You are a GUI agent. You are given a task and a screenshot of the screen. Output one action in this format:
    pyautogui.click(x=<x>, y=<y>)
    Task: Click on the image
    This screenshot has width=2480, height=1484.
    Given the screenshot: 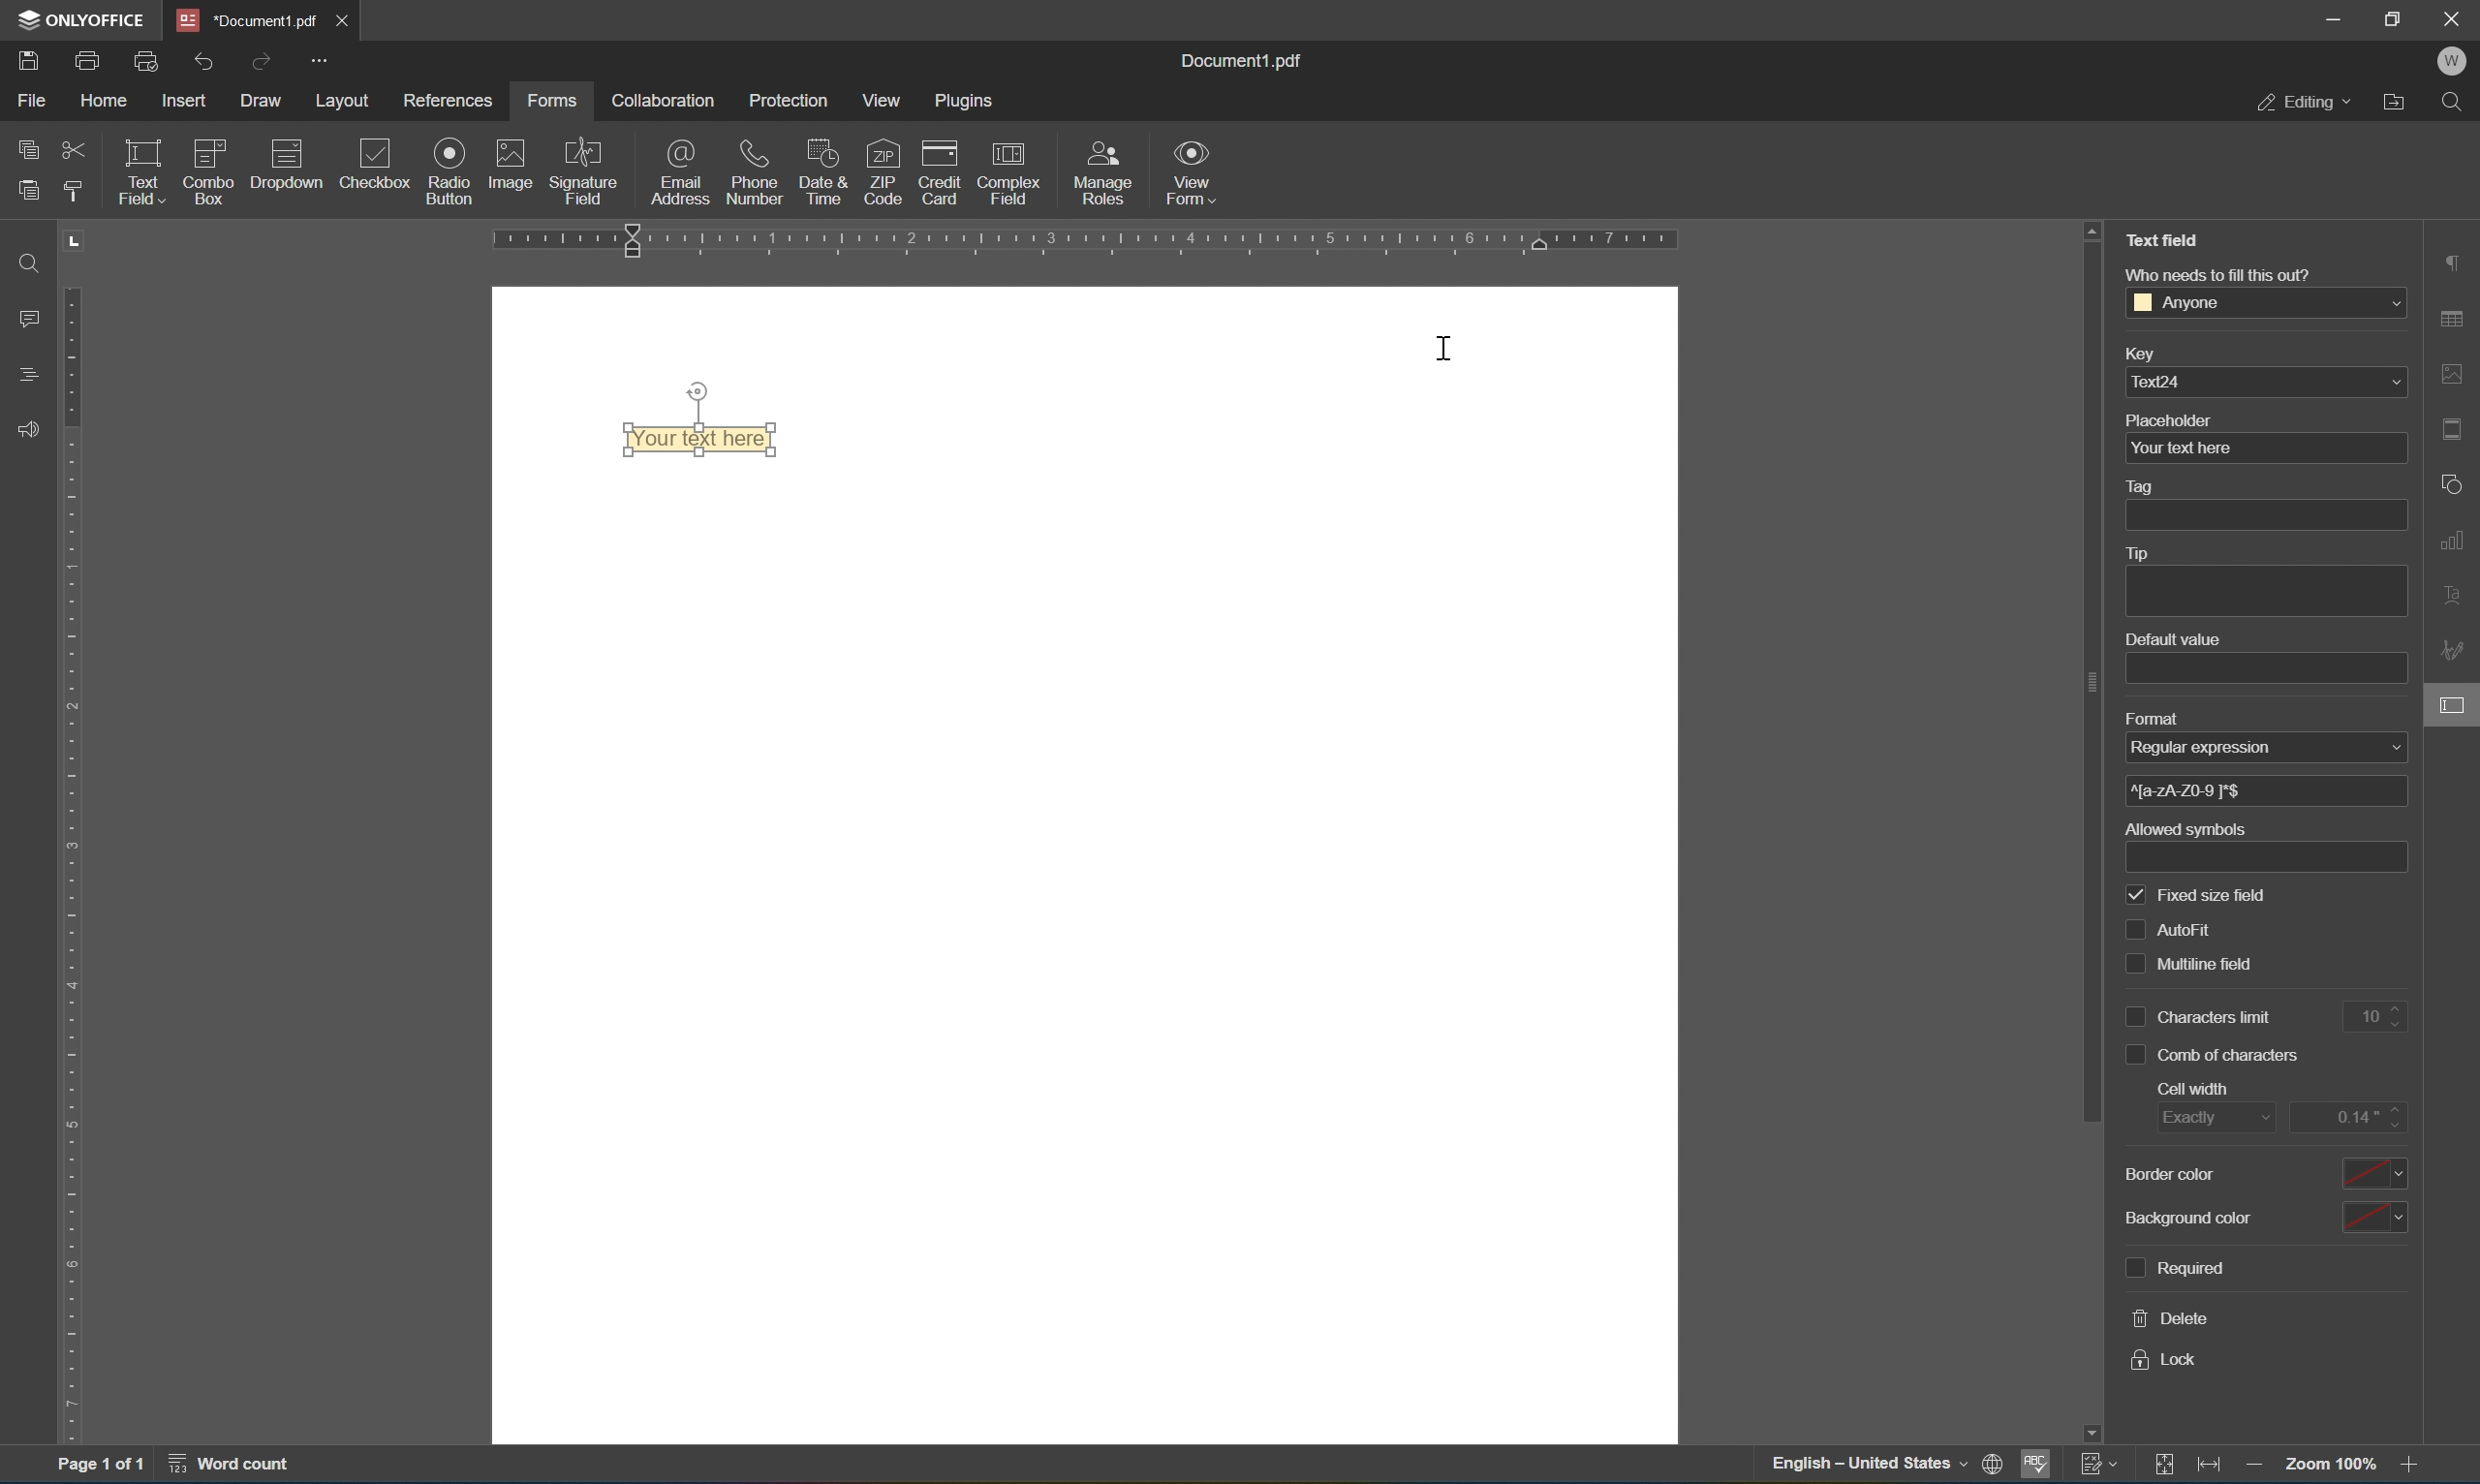 What is the action you would take?
    pyautogui.click(x=512, y=162)
    